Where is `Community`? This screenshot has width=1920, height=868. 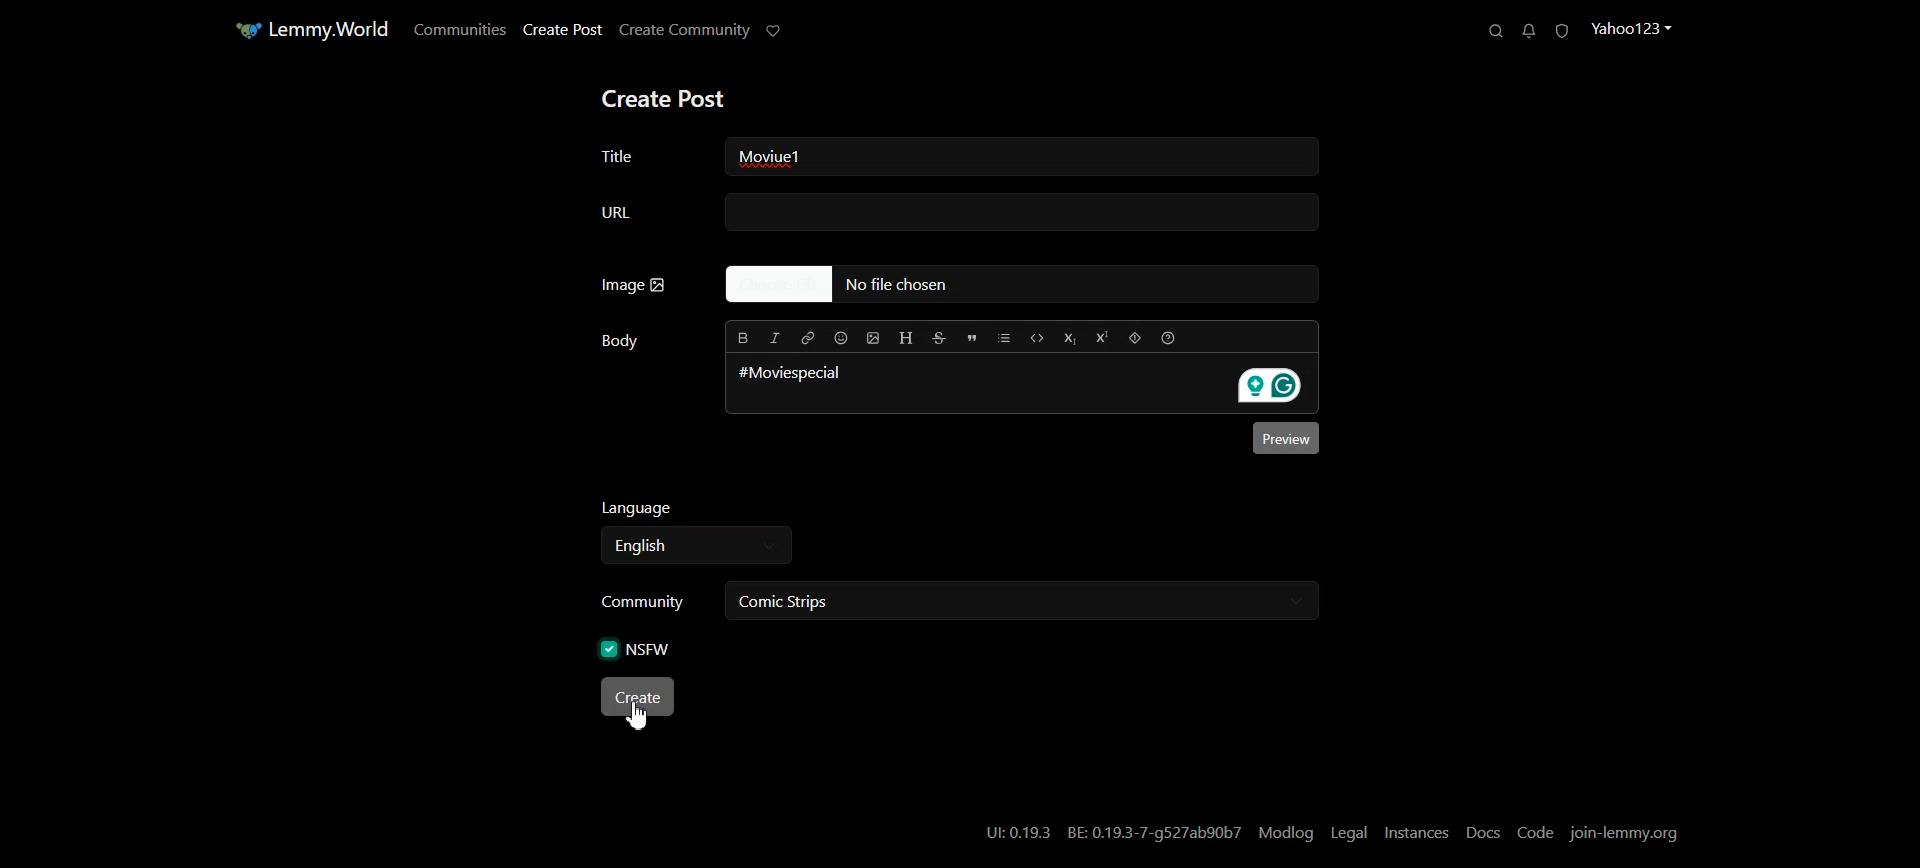
Community is located at coordinates (639, 603).